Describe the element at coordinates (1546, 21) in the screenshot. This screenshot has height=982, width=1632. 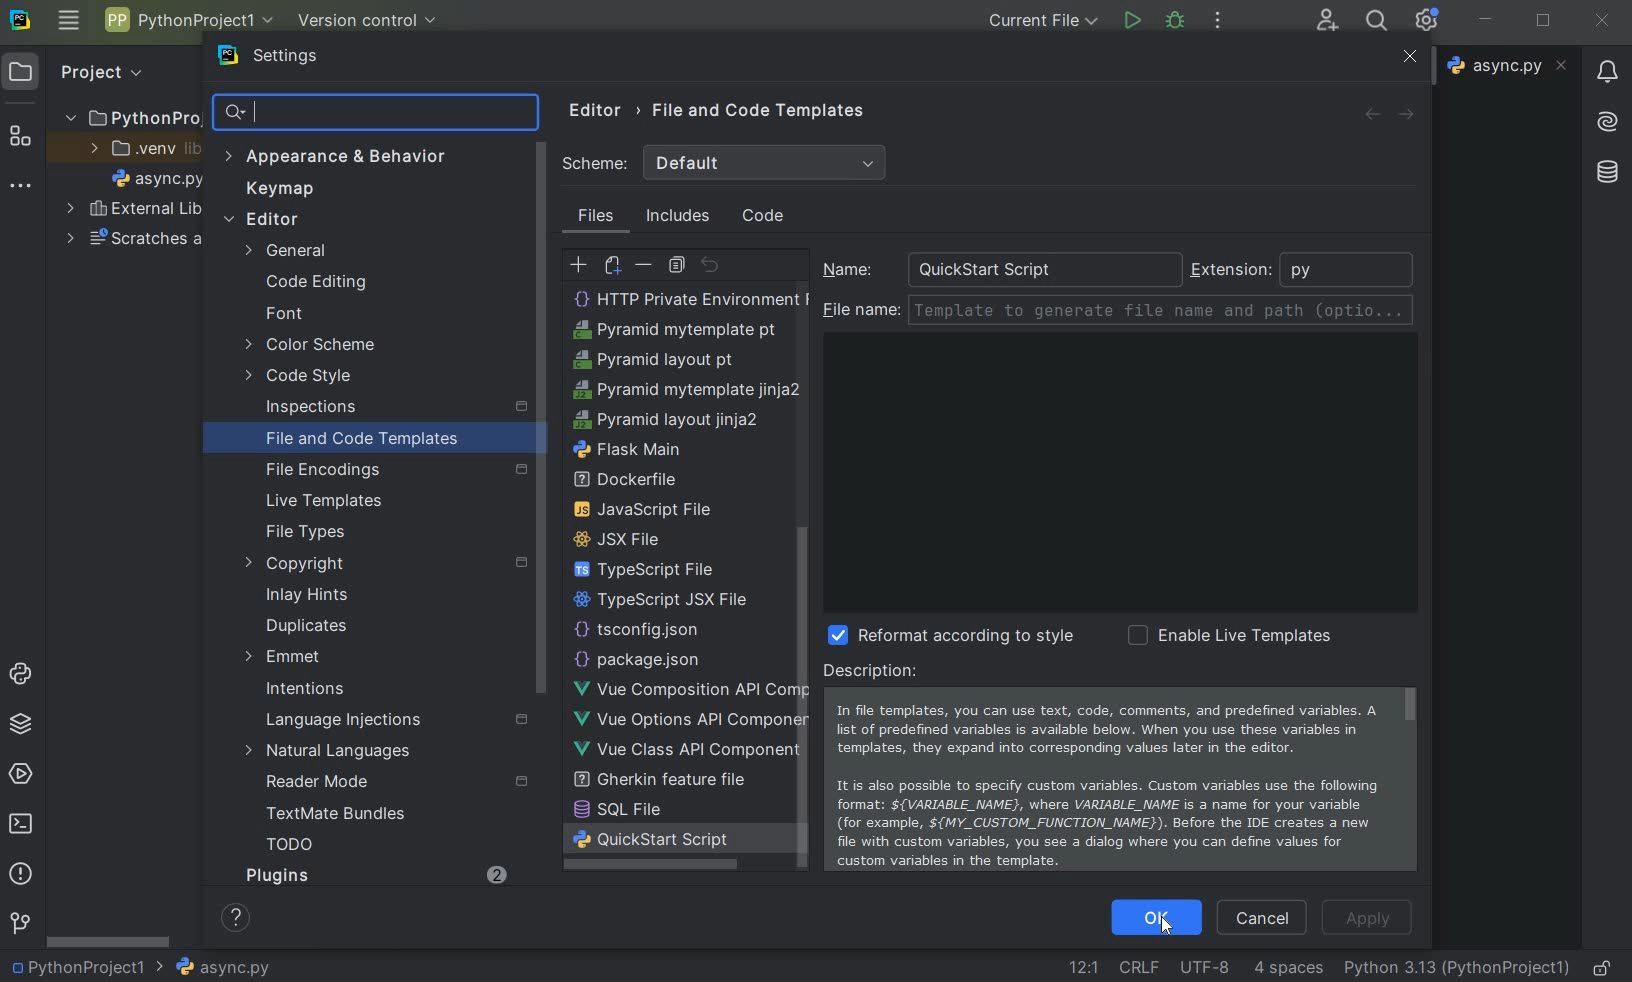
I see `restore down` at that location.